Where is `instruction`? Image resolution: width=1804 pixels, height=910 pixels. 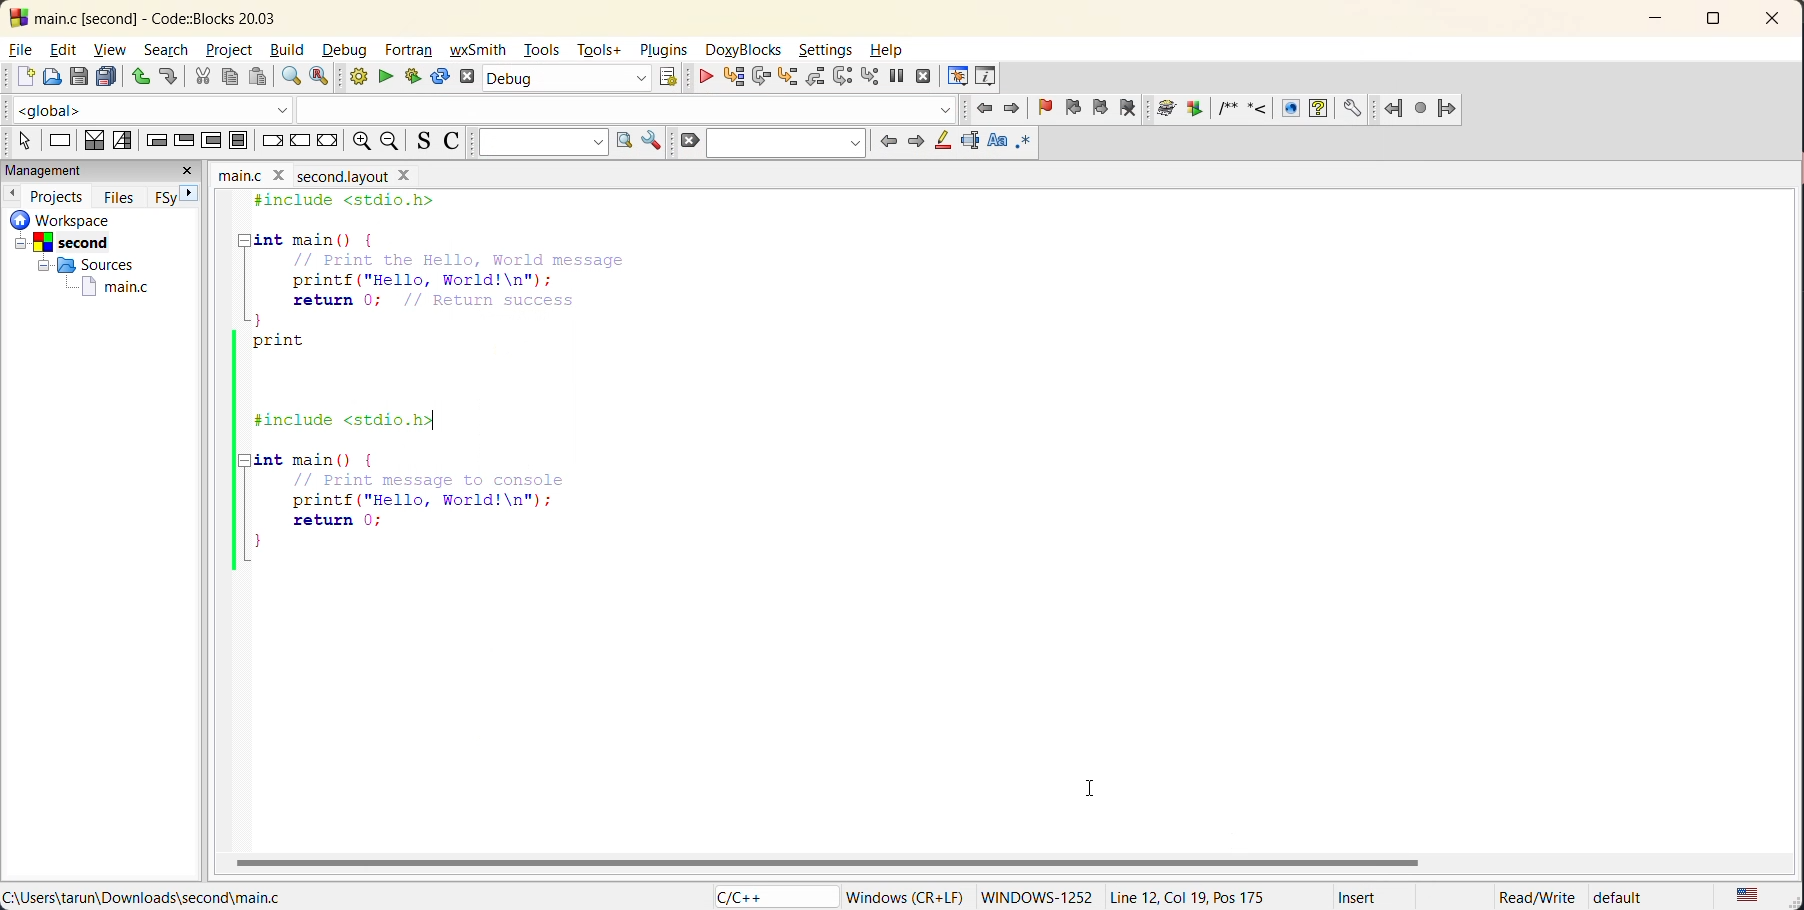
instruction is located at coordinates (59, 139).